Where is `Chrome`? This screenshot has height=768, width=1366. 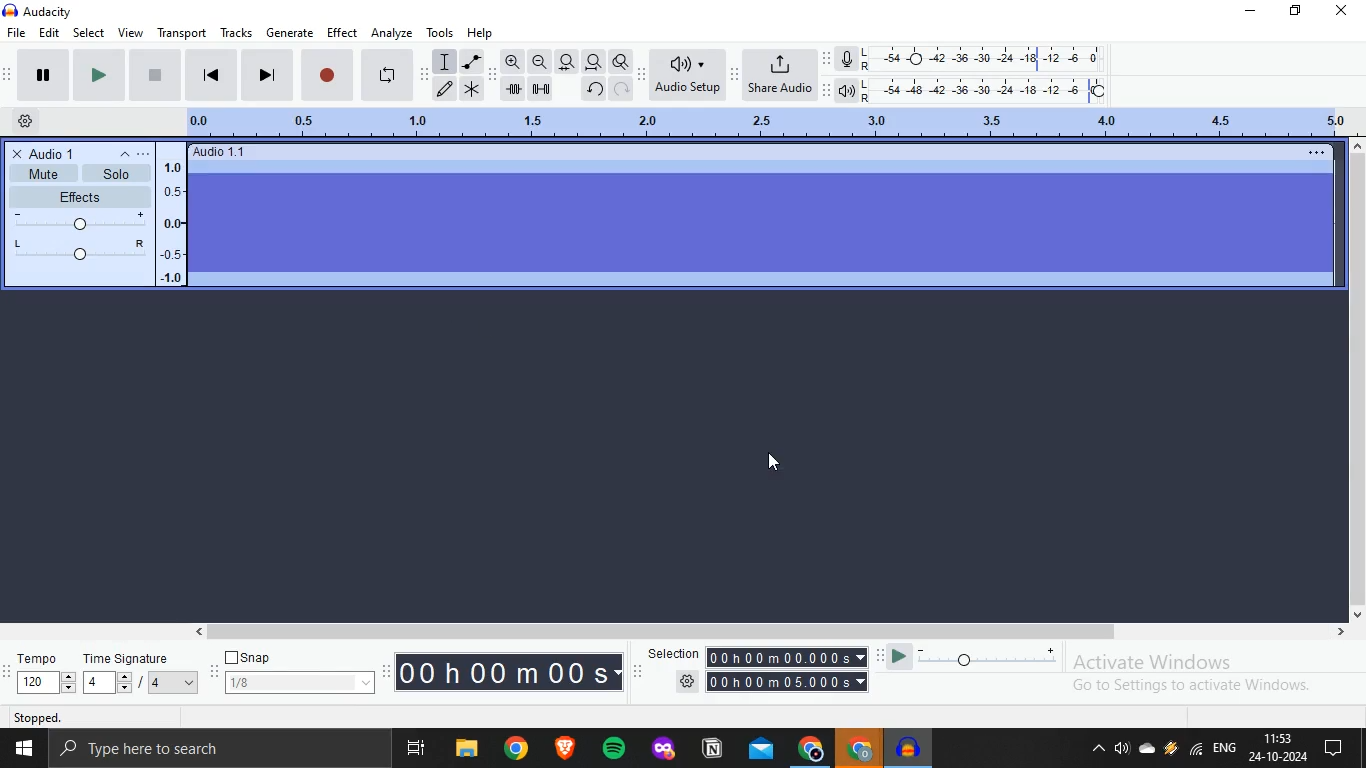 Chrome is located at coordinates (520, 750).